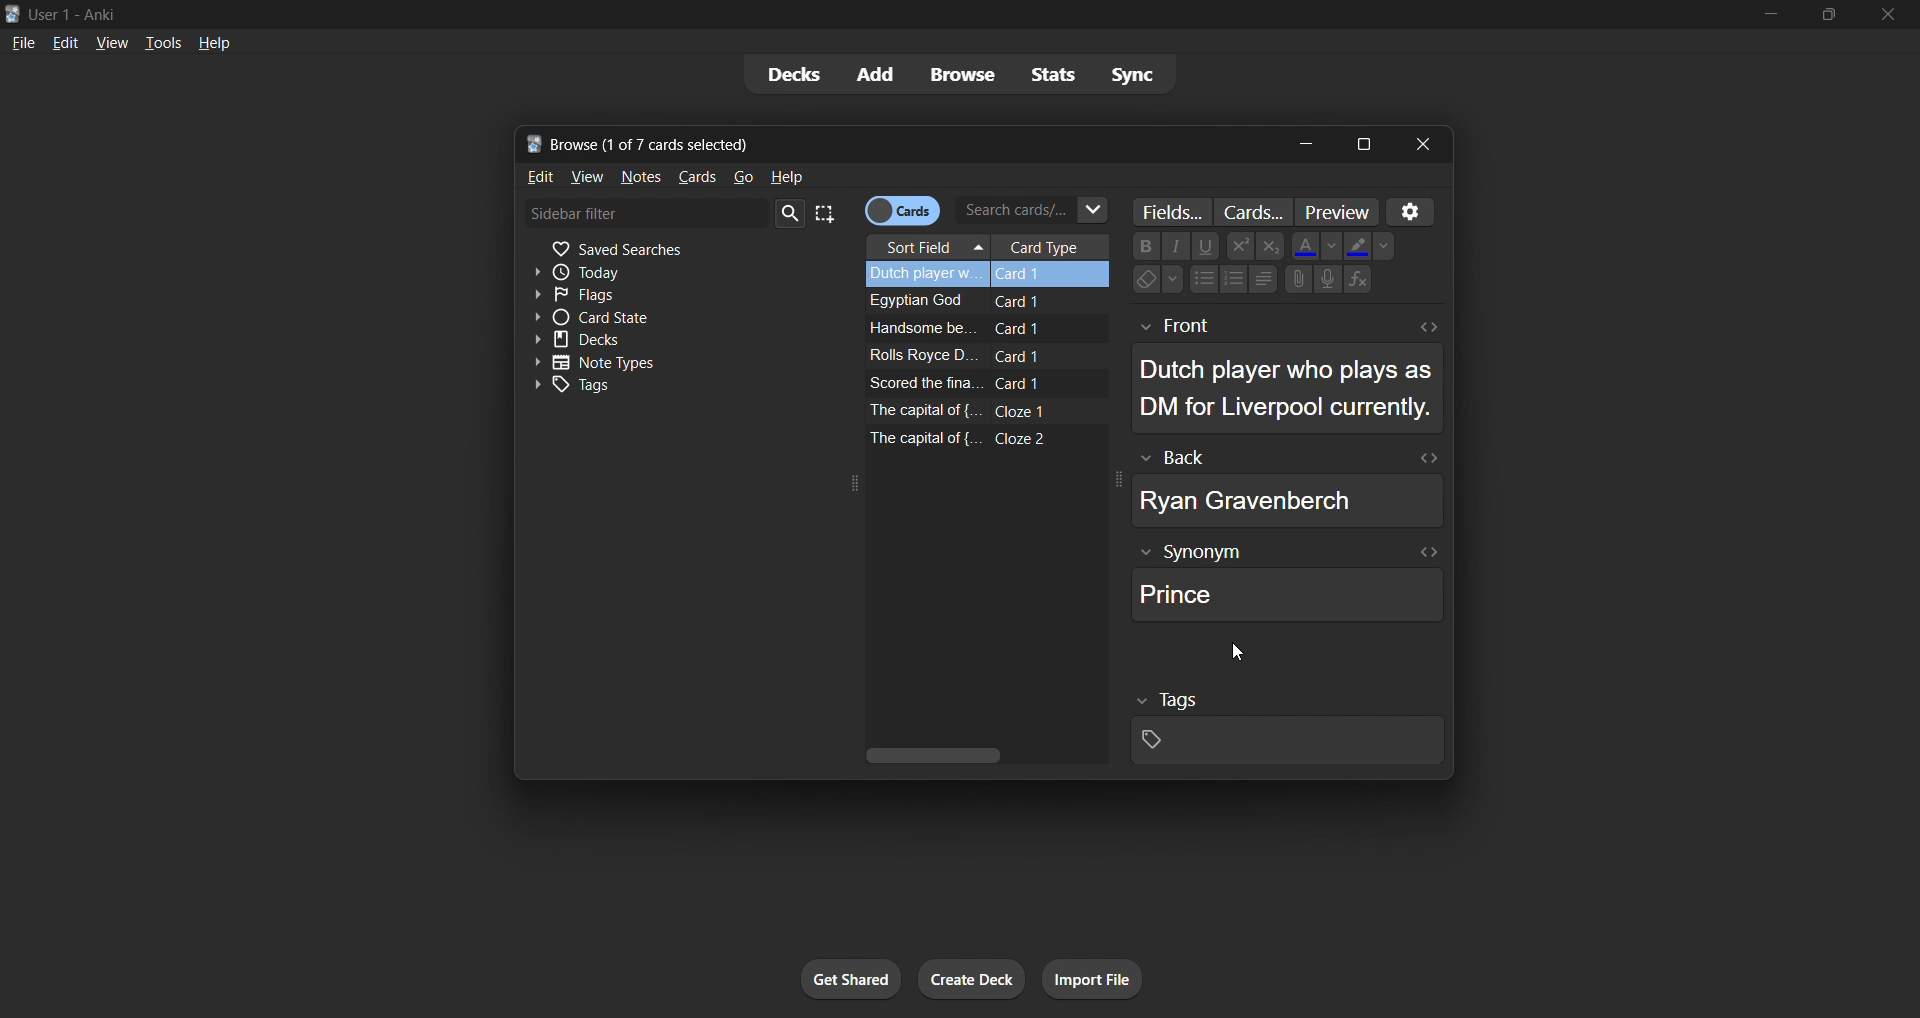 Image resolution: width=1920 pixels, height=1018 pixels. Describe the element at coordinates (961, 76) in the screenshot. I see `browse` at that location.